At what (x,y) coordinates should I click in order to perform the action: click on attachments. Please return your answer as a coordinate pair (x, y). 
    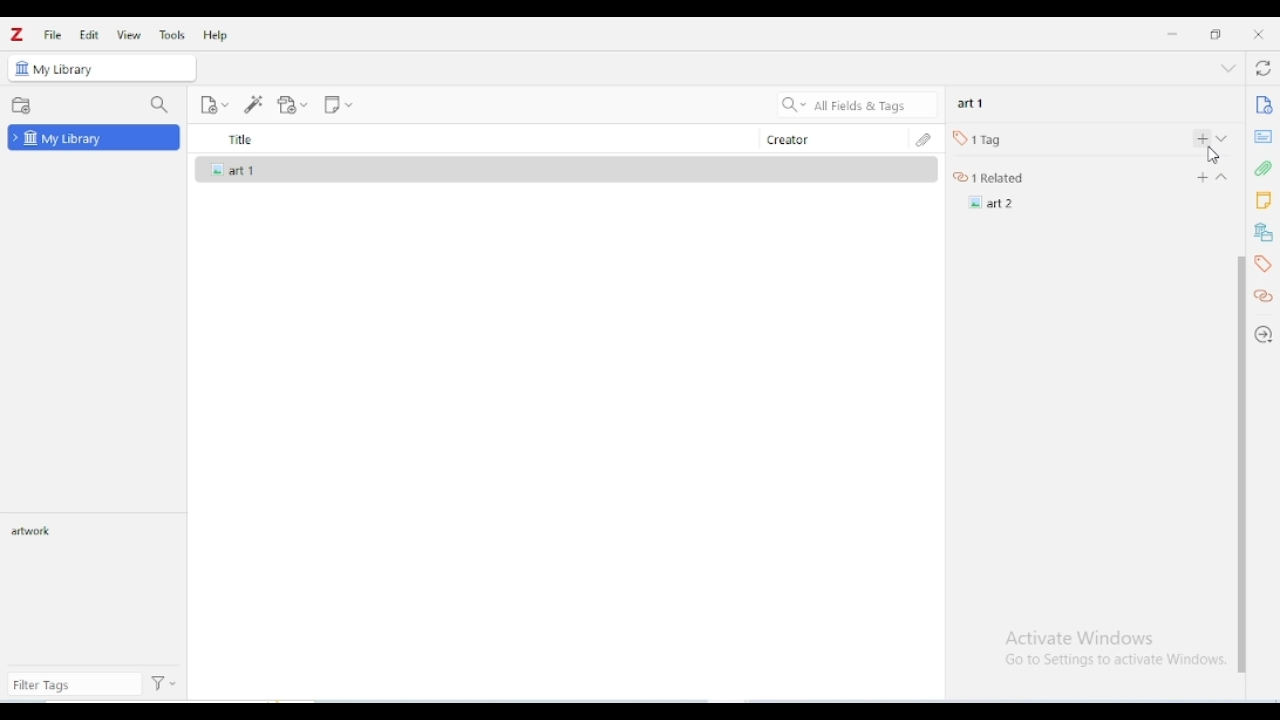
    Looking at the image, I should click on (925, 139).